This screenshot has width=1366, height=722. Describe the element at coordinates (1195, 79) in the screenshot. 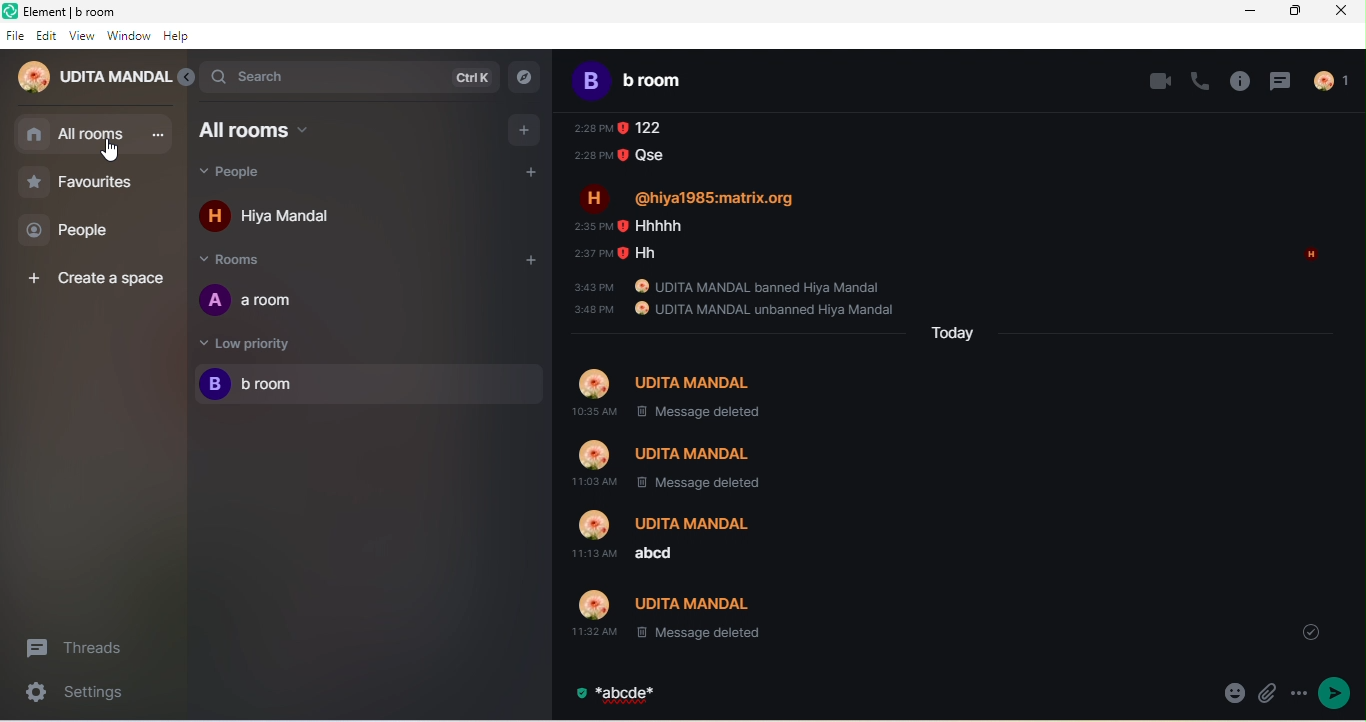

I see `voice call` at that location.